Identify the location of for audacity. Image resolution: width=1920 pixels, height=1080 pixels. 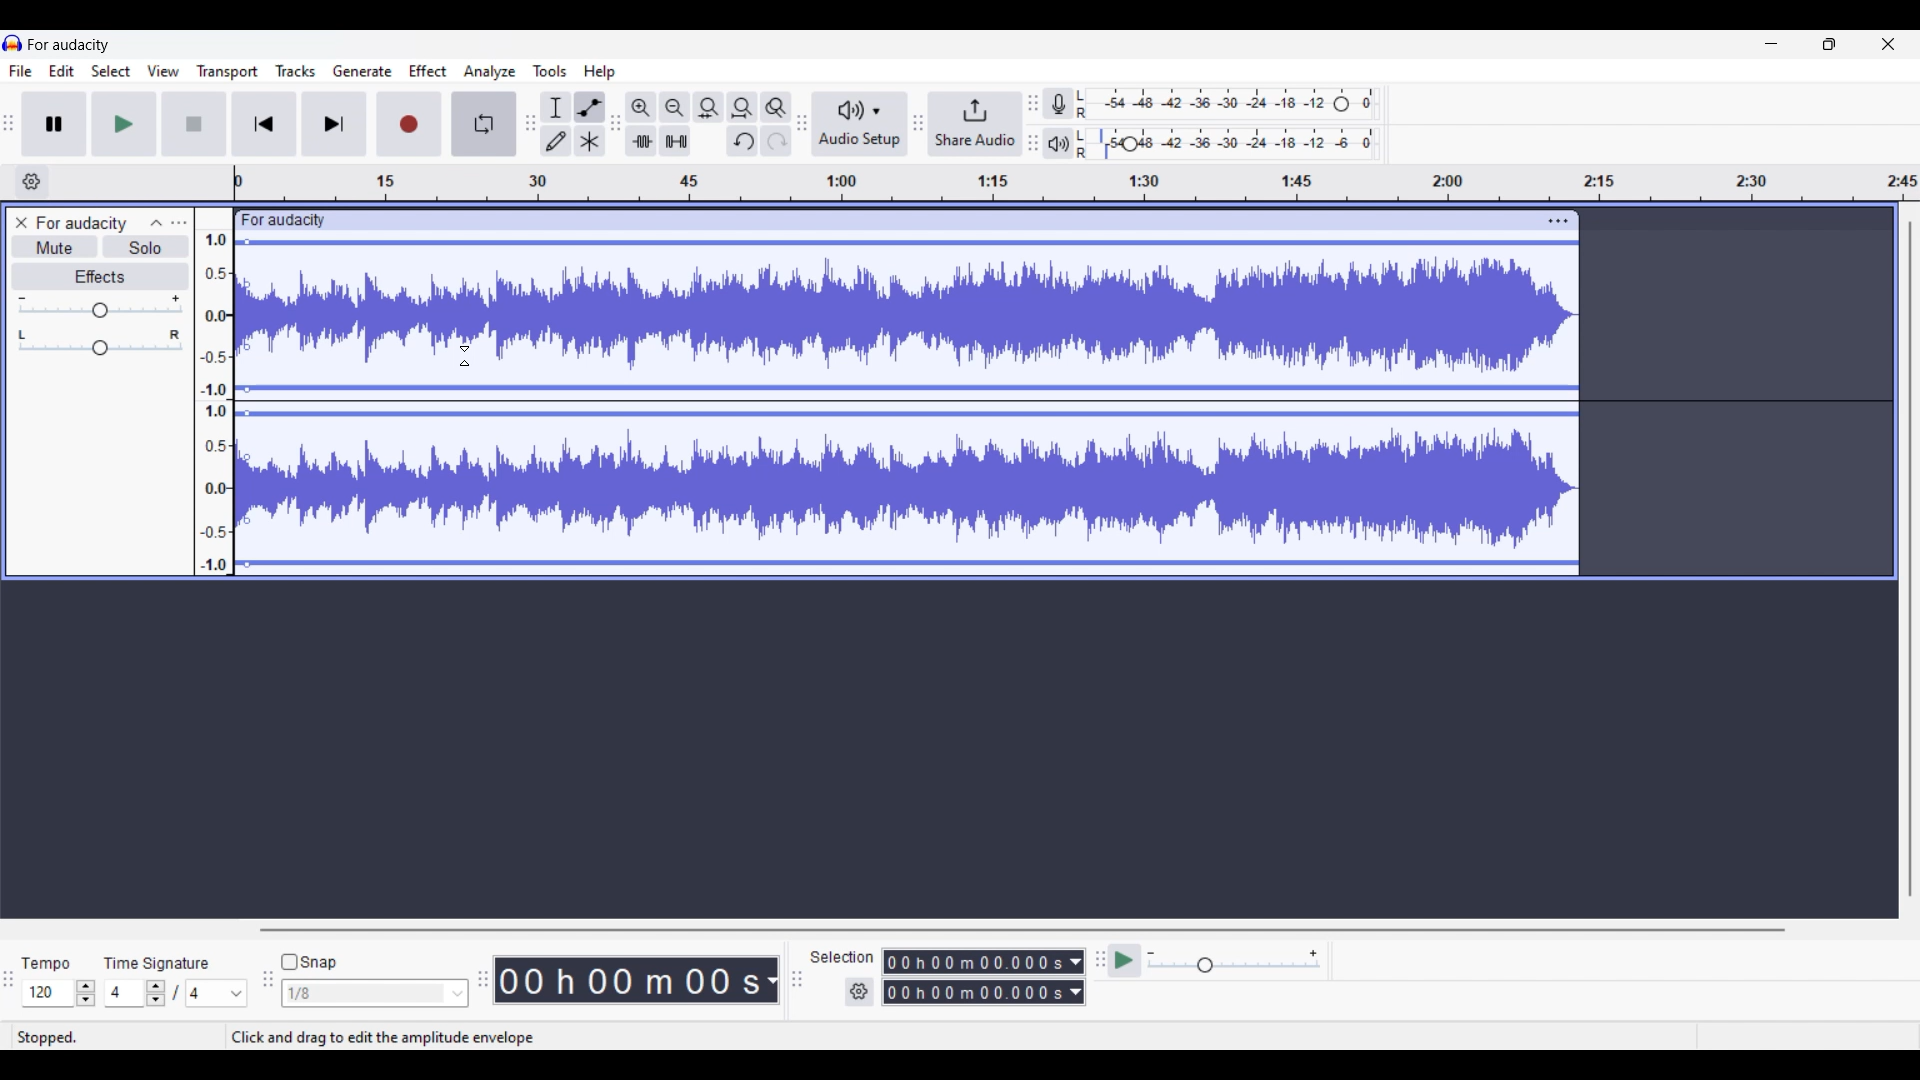
(82, 223).